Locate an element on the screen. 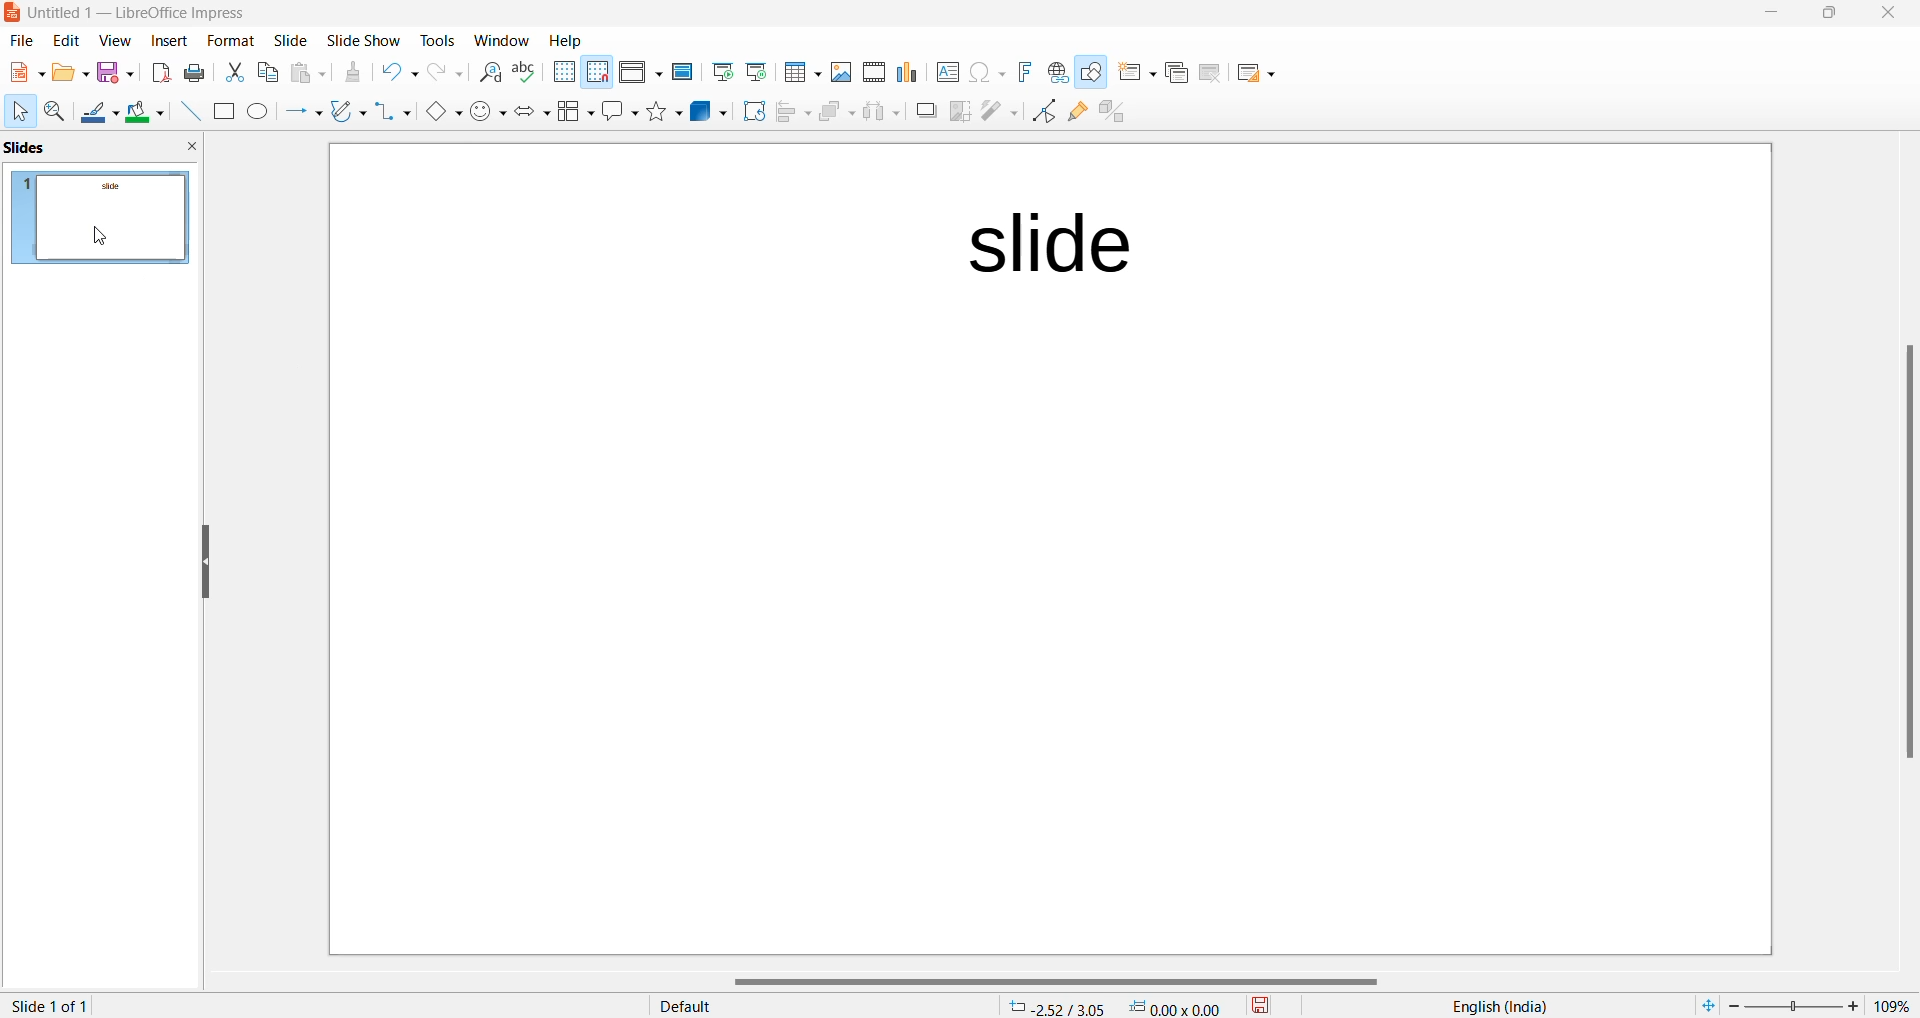 Image resolution: width=1920 pixels, height=1018 pixels. insert charts  is located at coordinates (909, 72).